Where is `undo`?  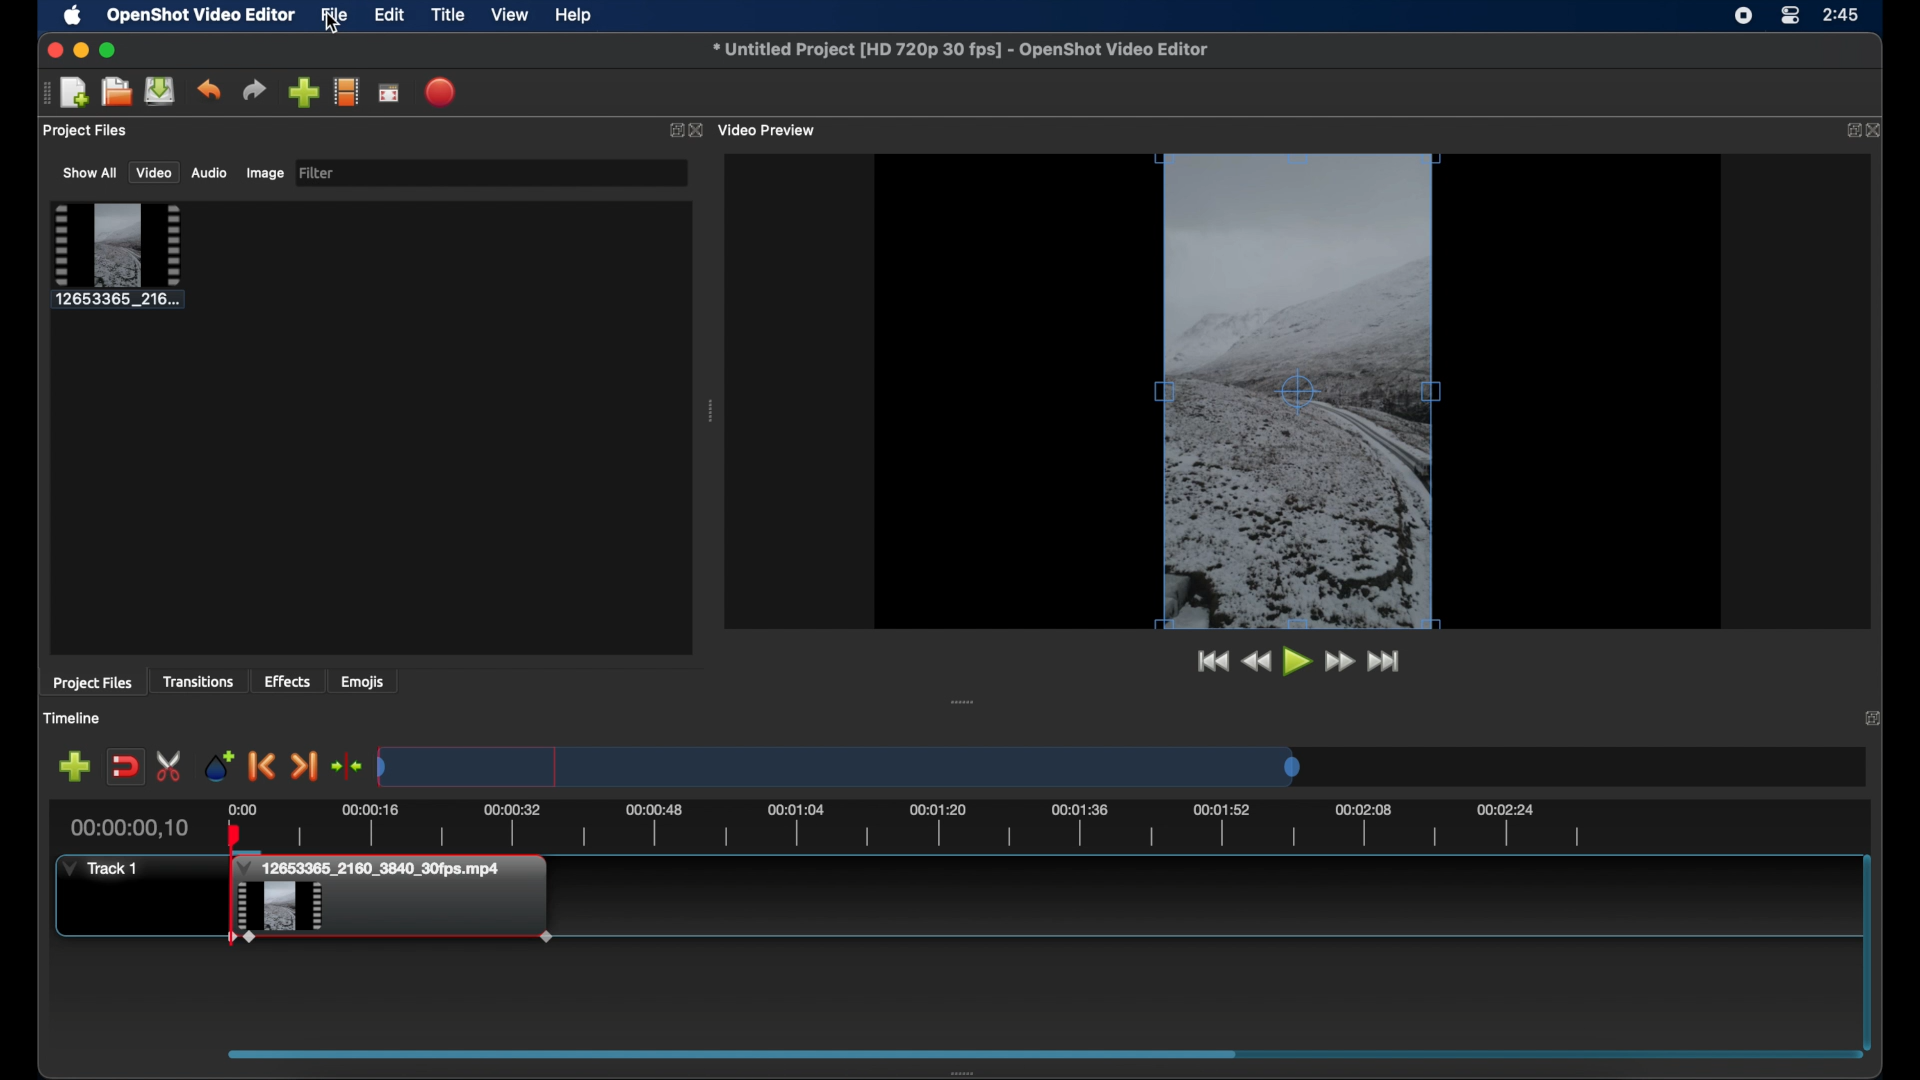
undo is located at coordinates (209, 90).